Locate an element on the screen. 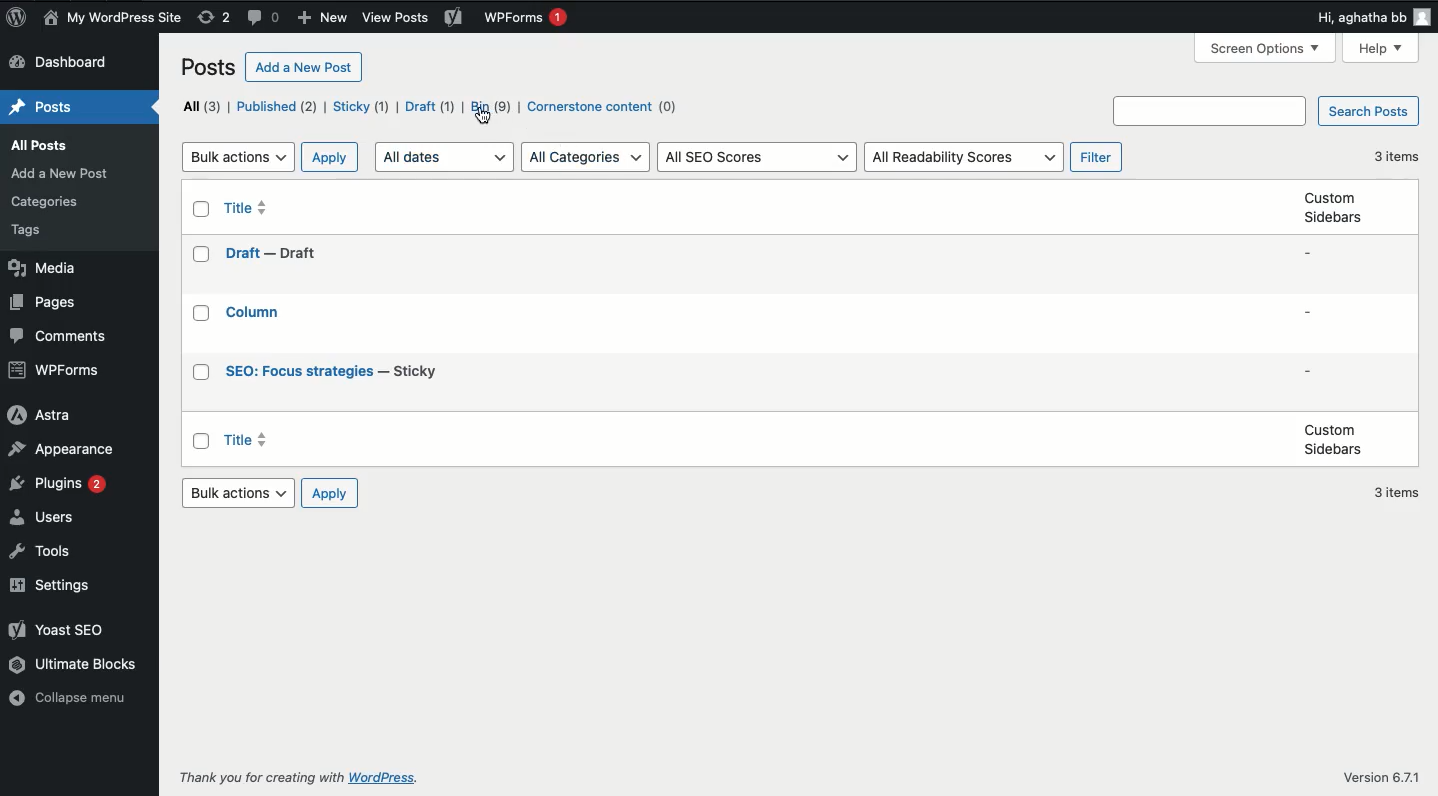 The image size is (1438, 796). Collapse menu is located at coordinates (74, 698).